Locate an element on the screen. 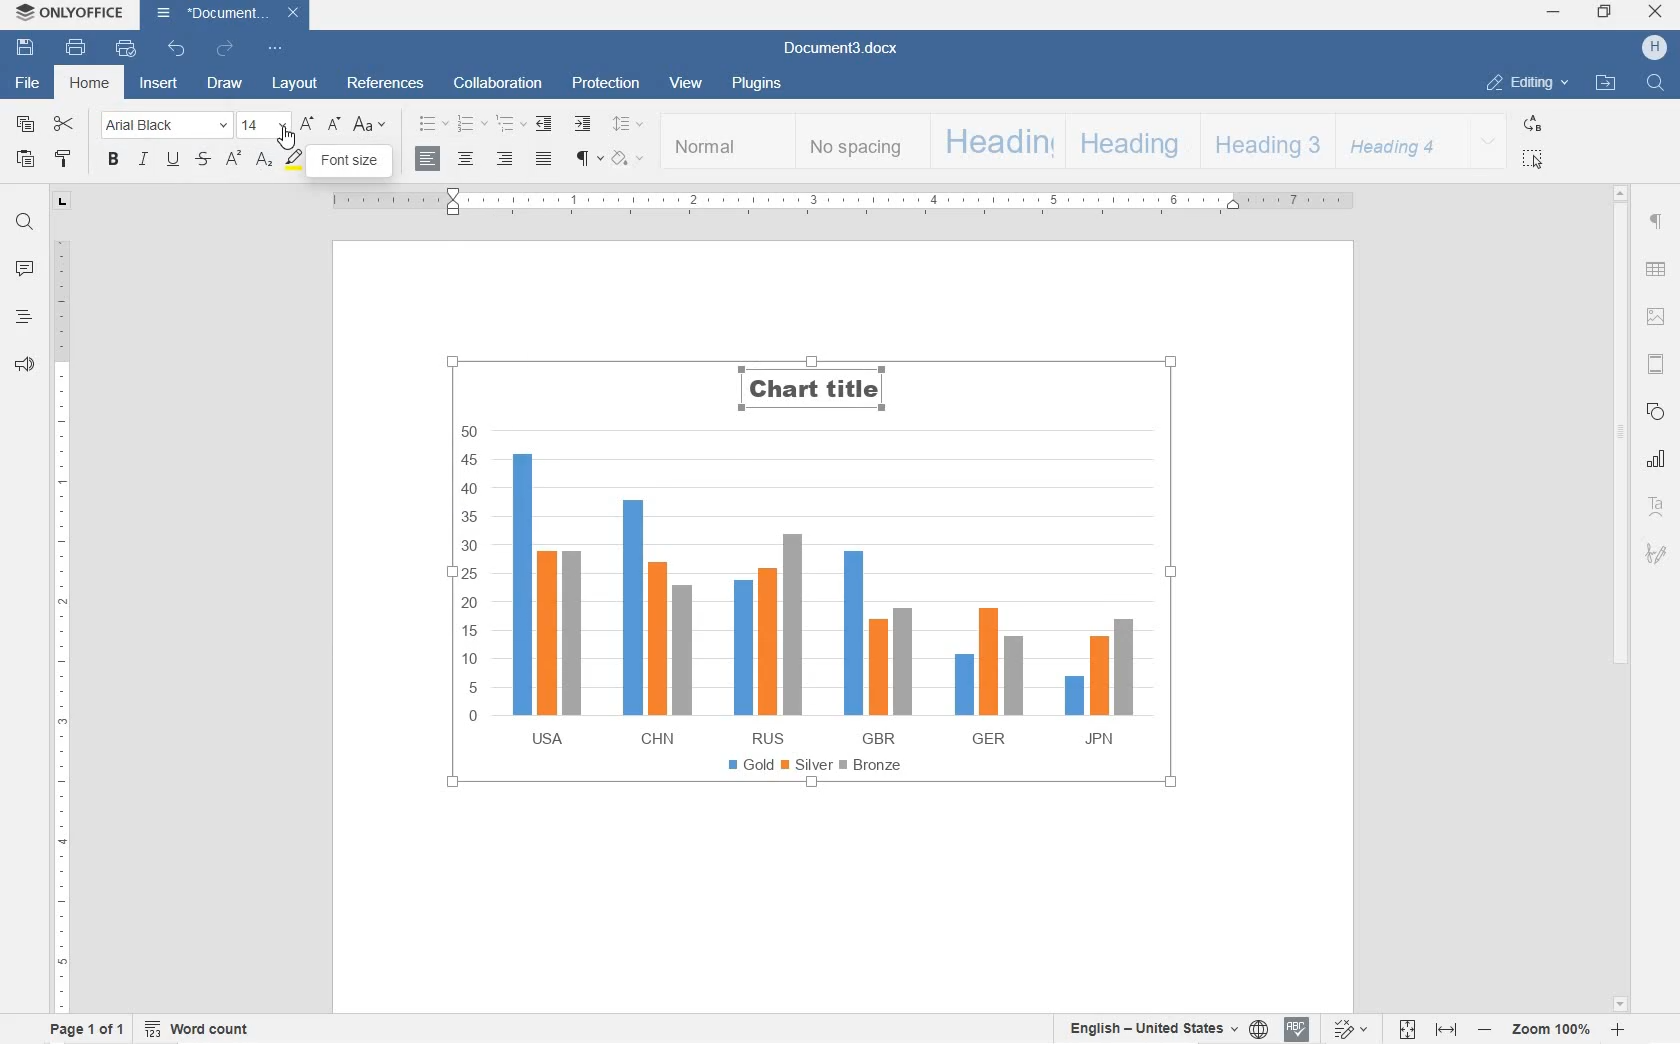 The width and height of the screenshot is (1680, 1044). PARAGRAPH SETTINGS is located at coordinates (1656, 221).